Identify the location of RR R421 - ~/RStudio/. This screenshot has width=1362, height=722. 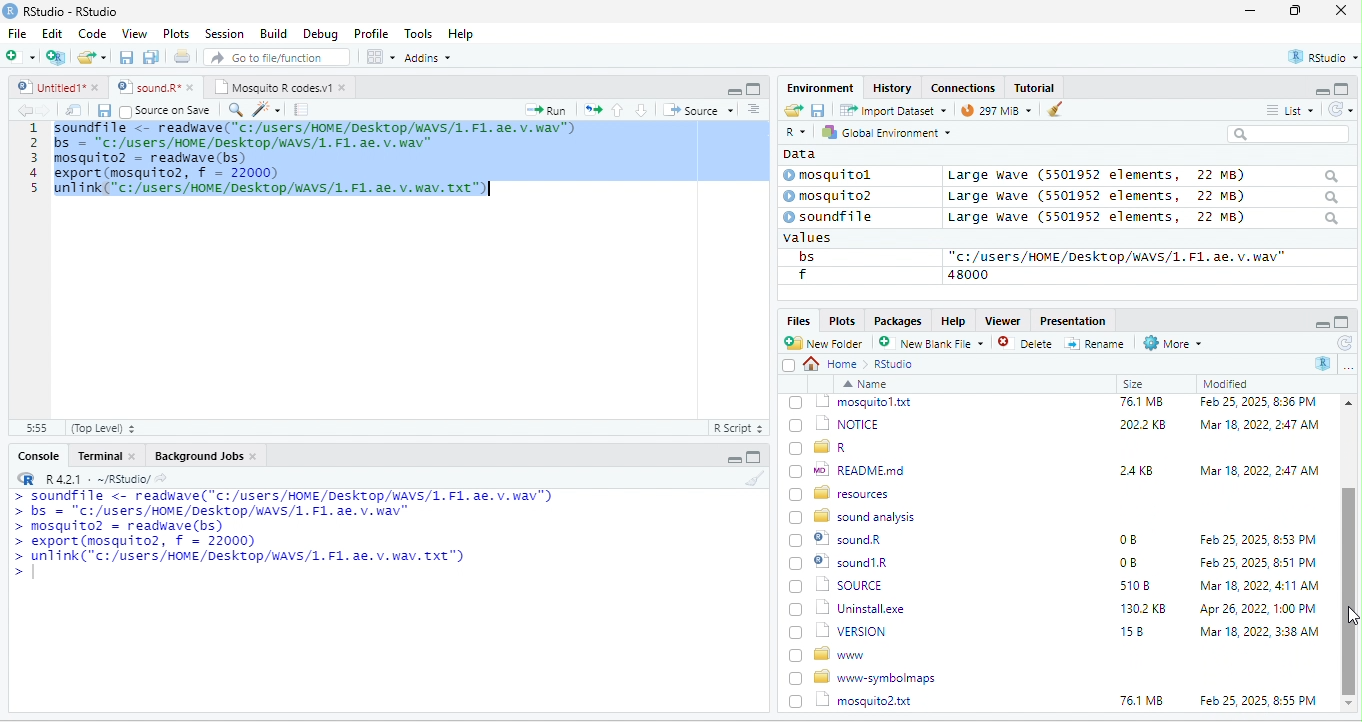
(87, 480).